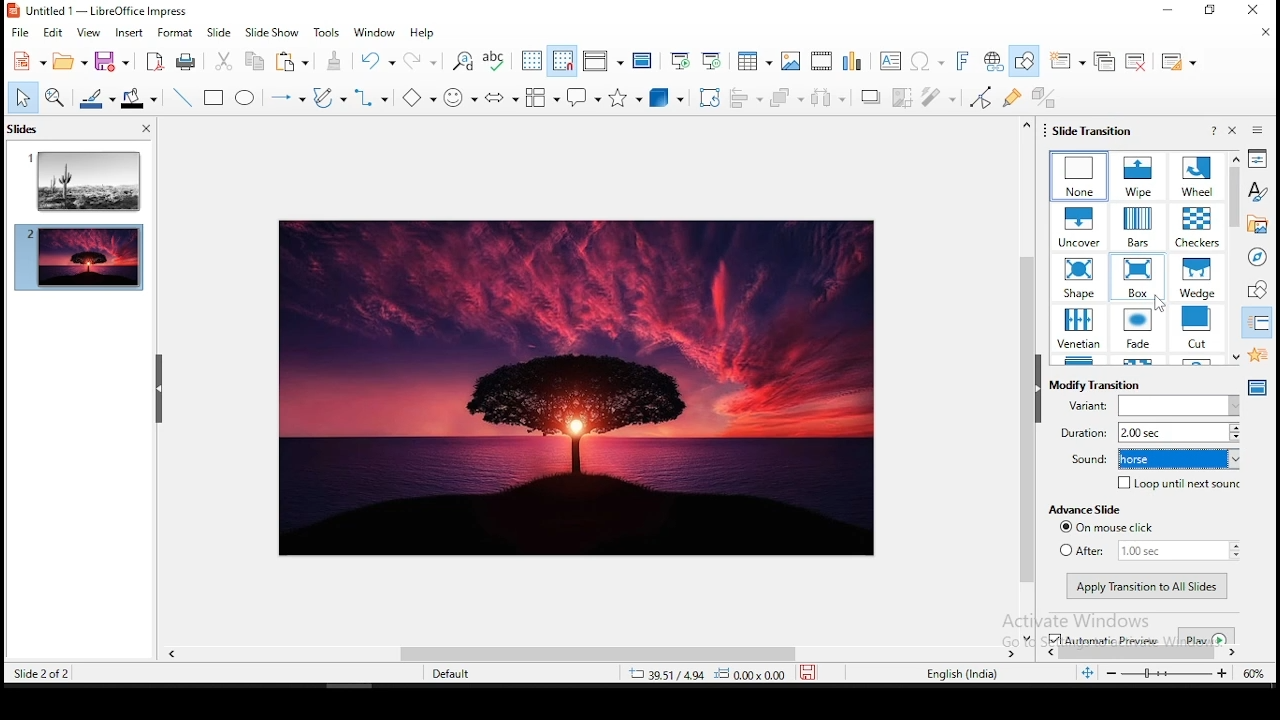  Describe the element at coordinates (219, 33) in the screenshot. I see `slide` at that location.